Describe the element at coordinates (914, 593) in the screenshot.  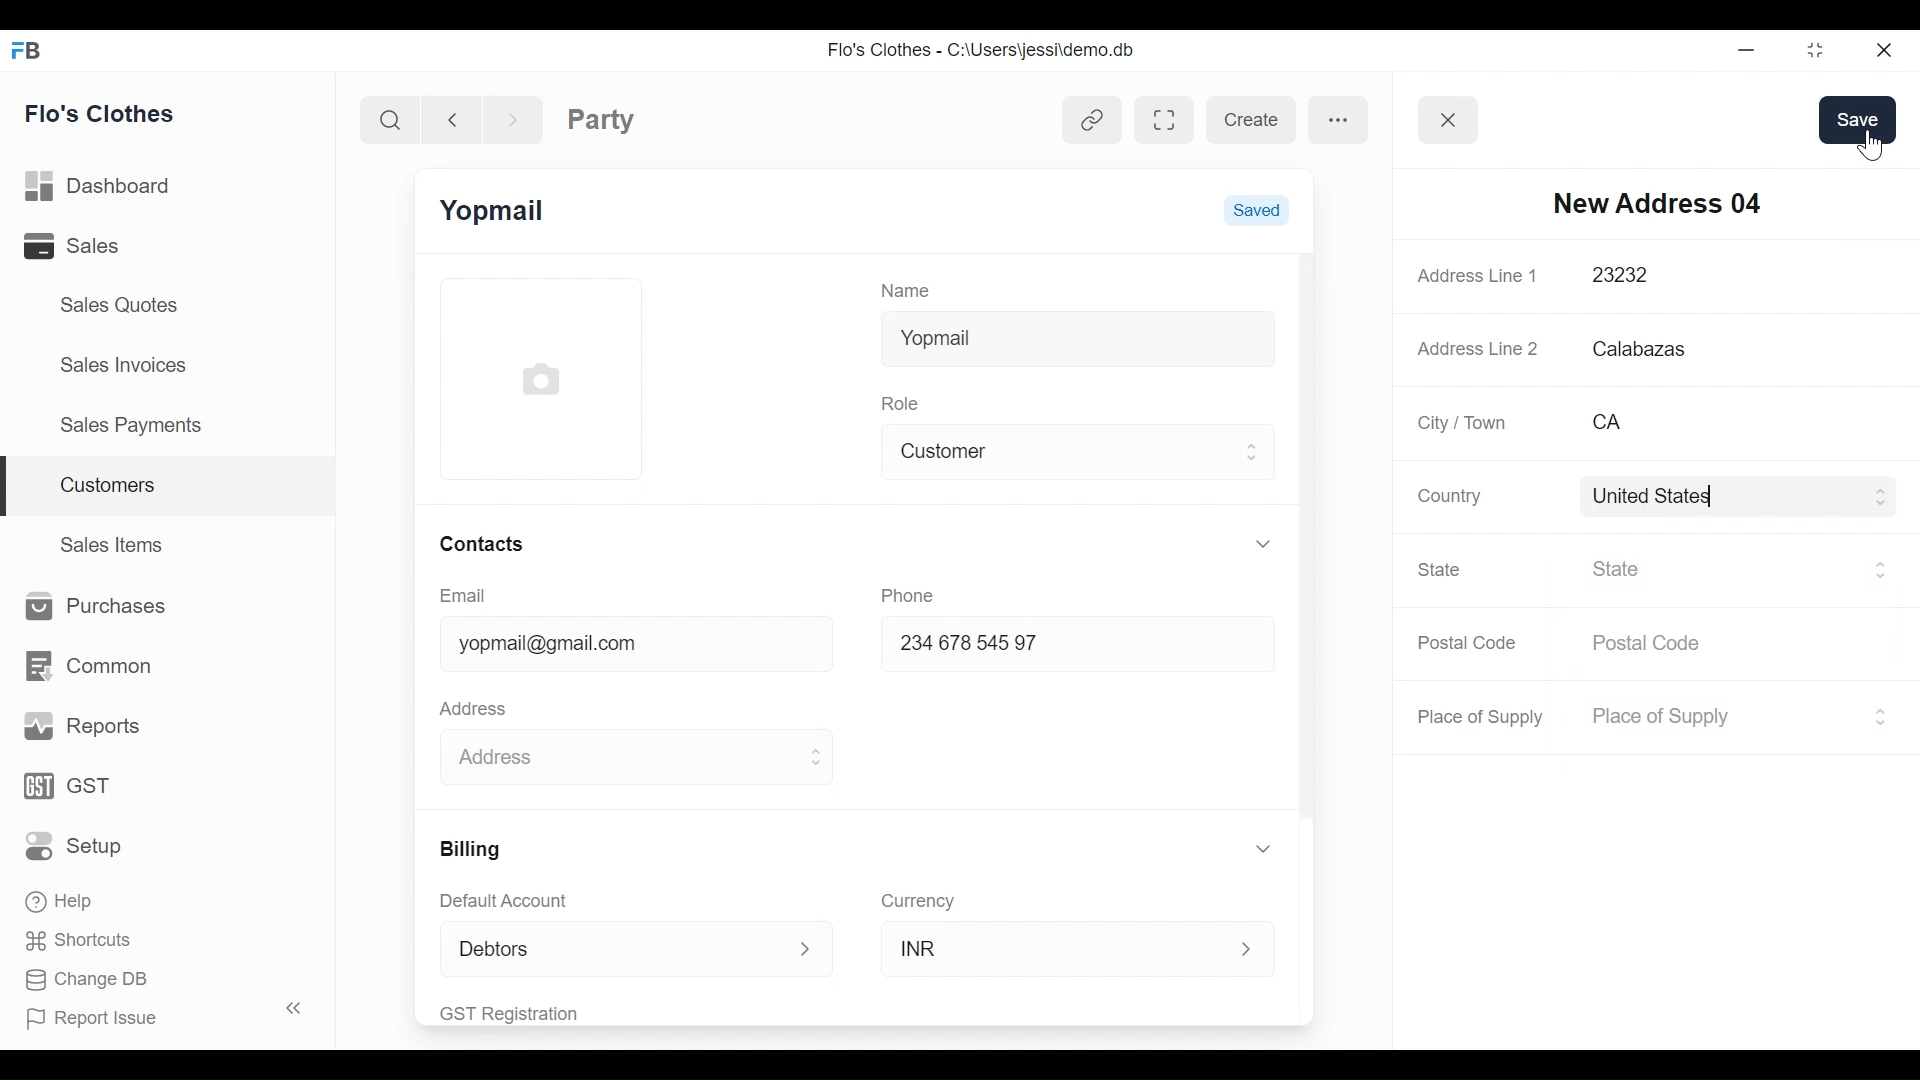
I see `Phone` at that location.